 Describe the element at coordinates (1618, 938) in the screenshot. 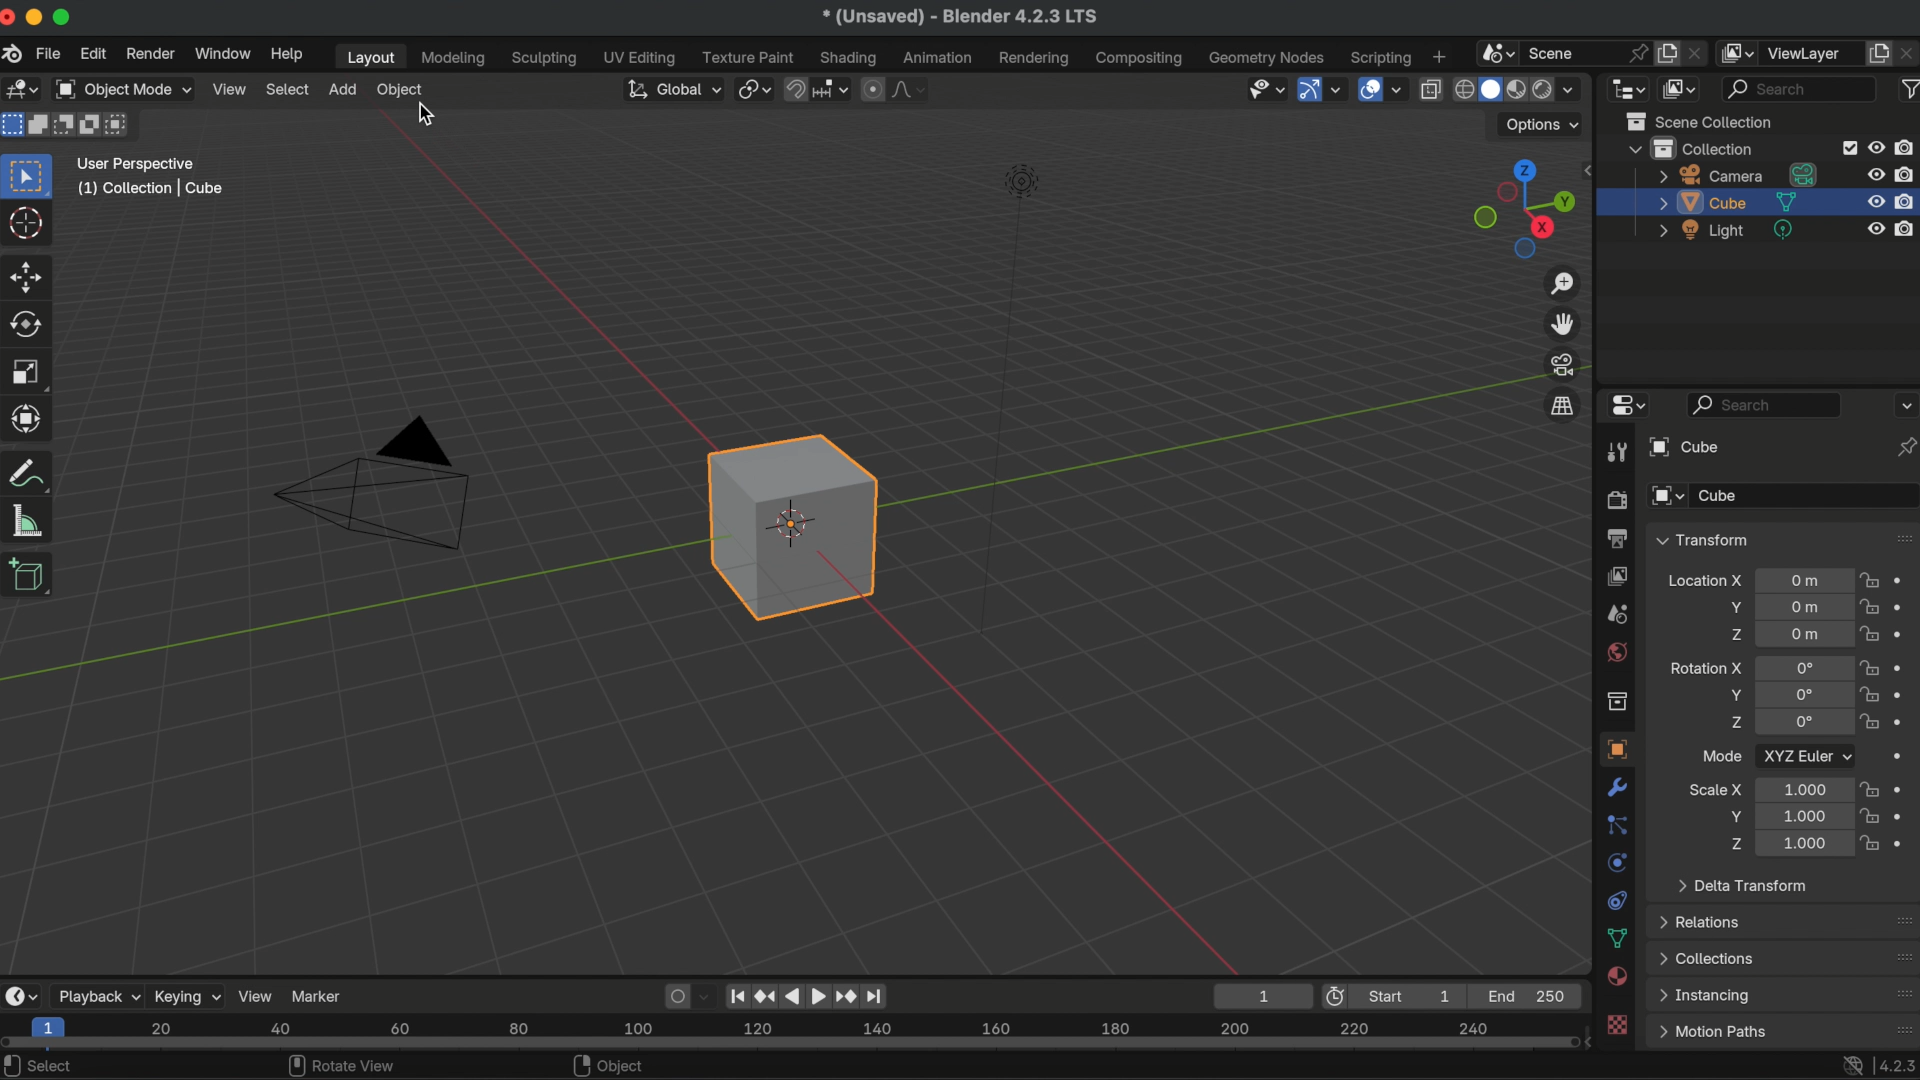

I see `data` at that location.